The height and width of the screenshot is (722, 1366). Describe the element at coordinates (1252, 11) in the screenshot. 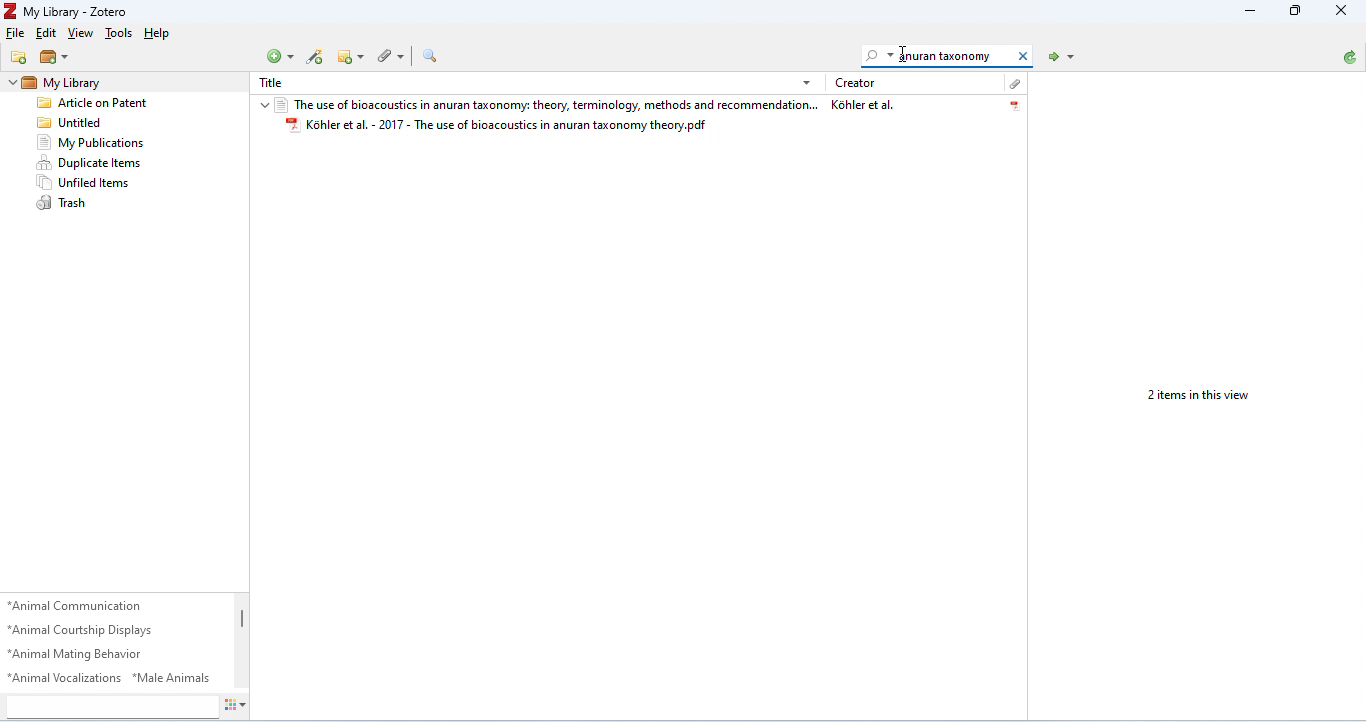

I see `Restore Down` at that location.